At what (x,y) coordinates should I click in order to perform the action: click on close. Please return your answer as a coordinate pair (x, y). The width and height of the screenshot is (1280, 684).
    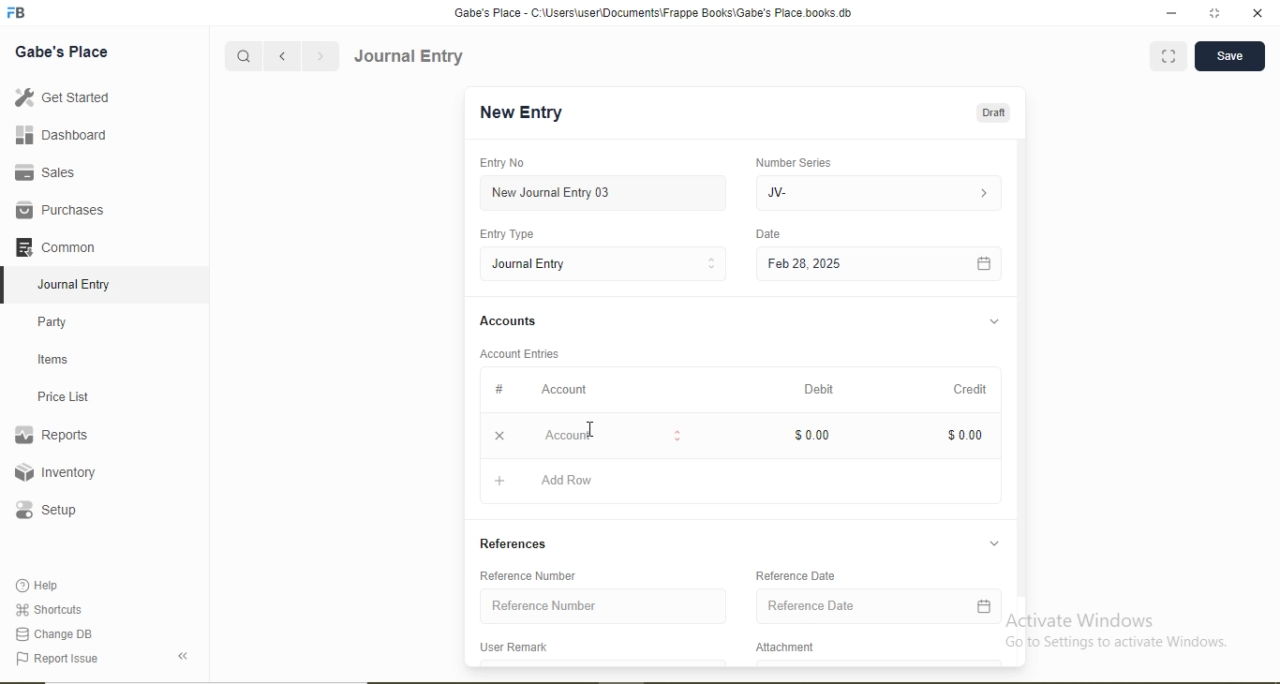
    Looking at the image, I should click on (1259, 13).